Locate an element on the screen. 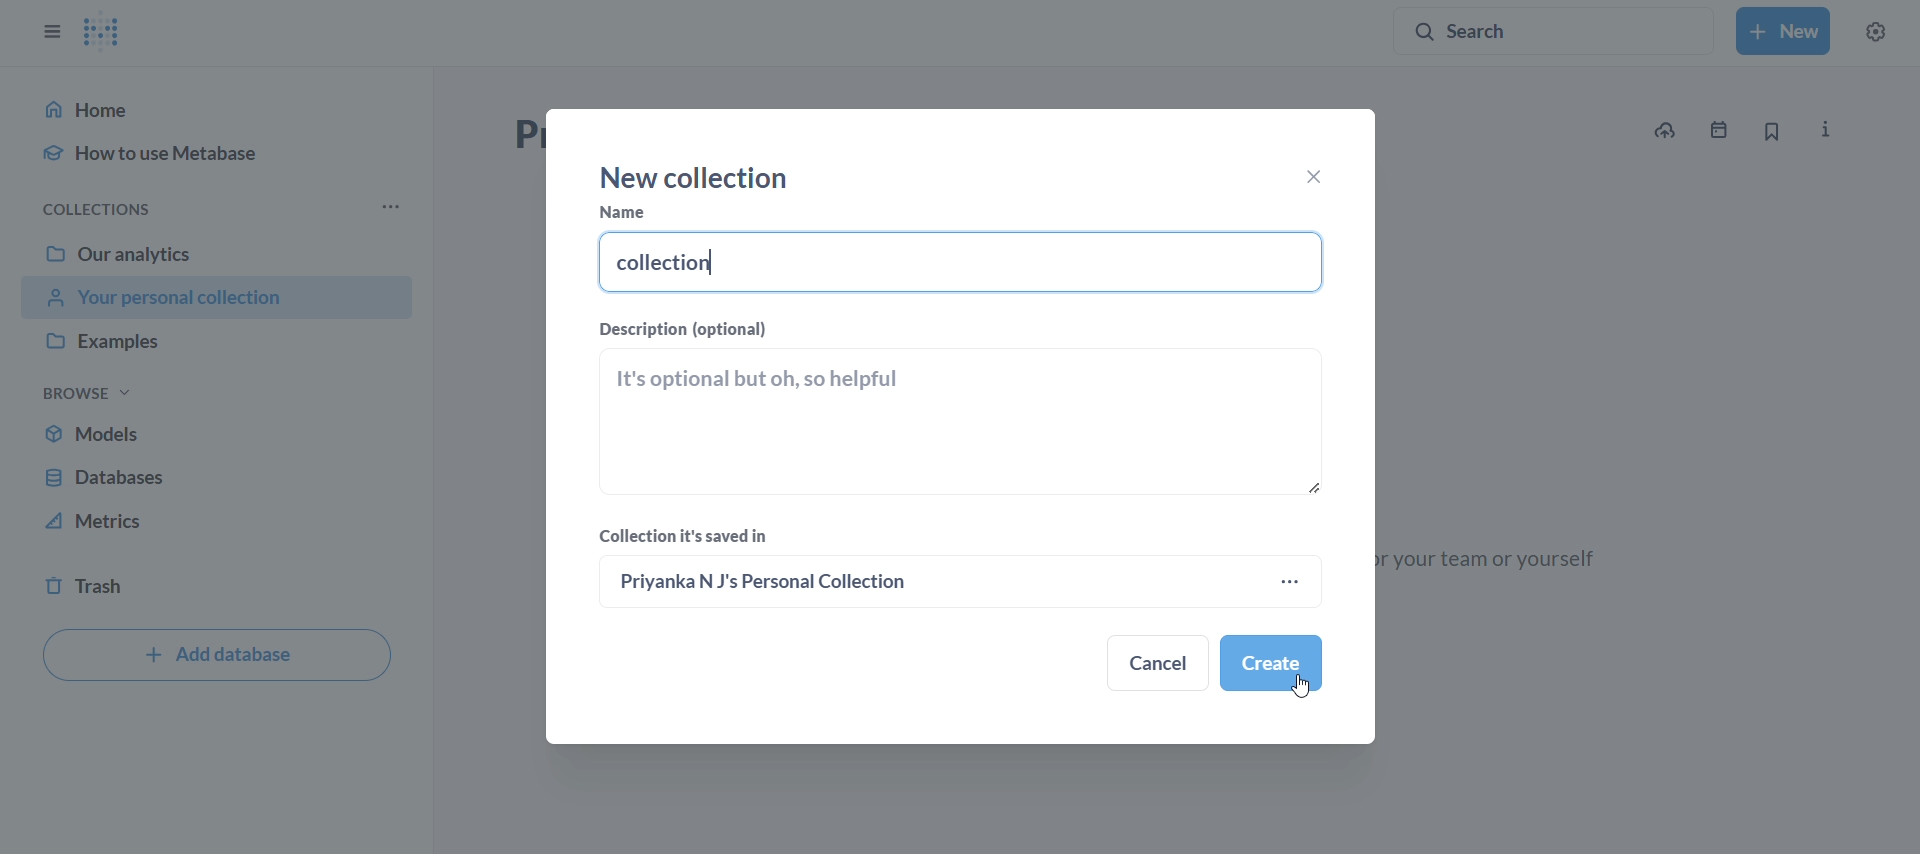  new collection is located at coordinates (1785, 31).